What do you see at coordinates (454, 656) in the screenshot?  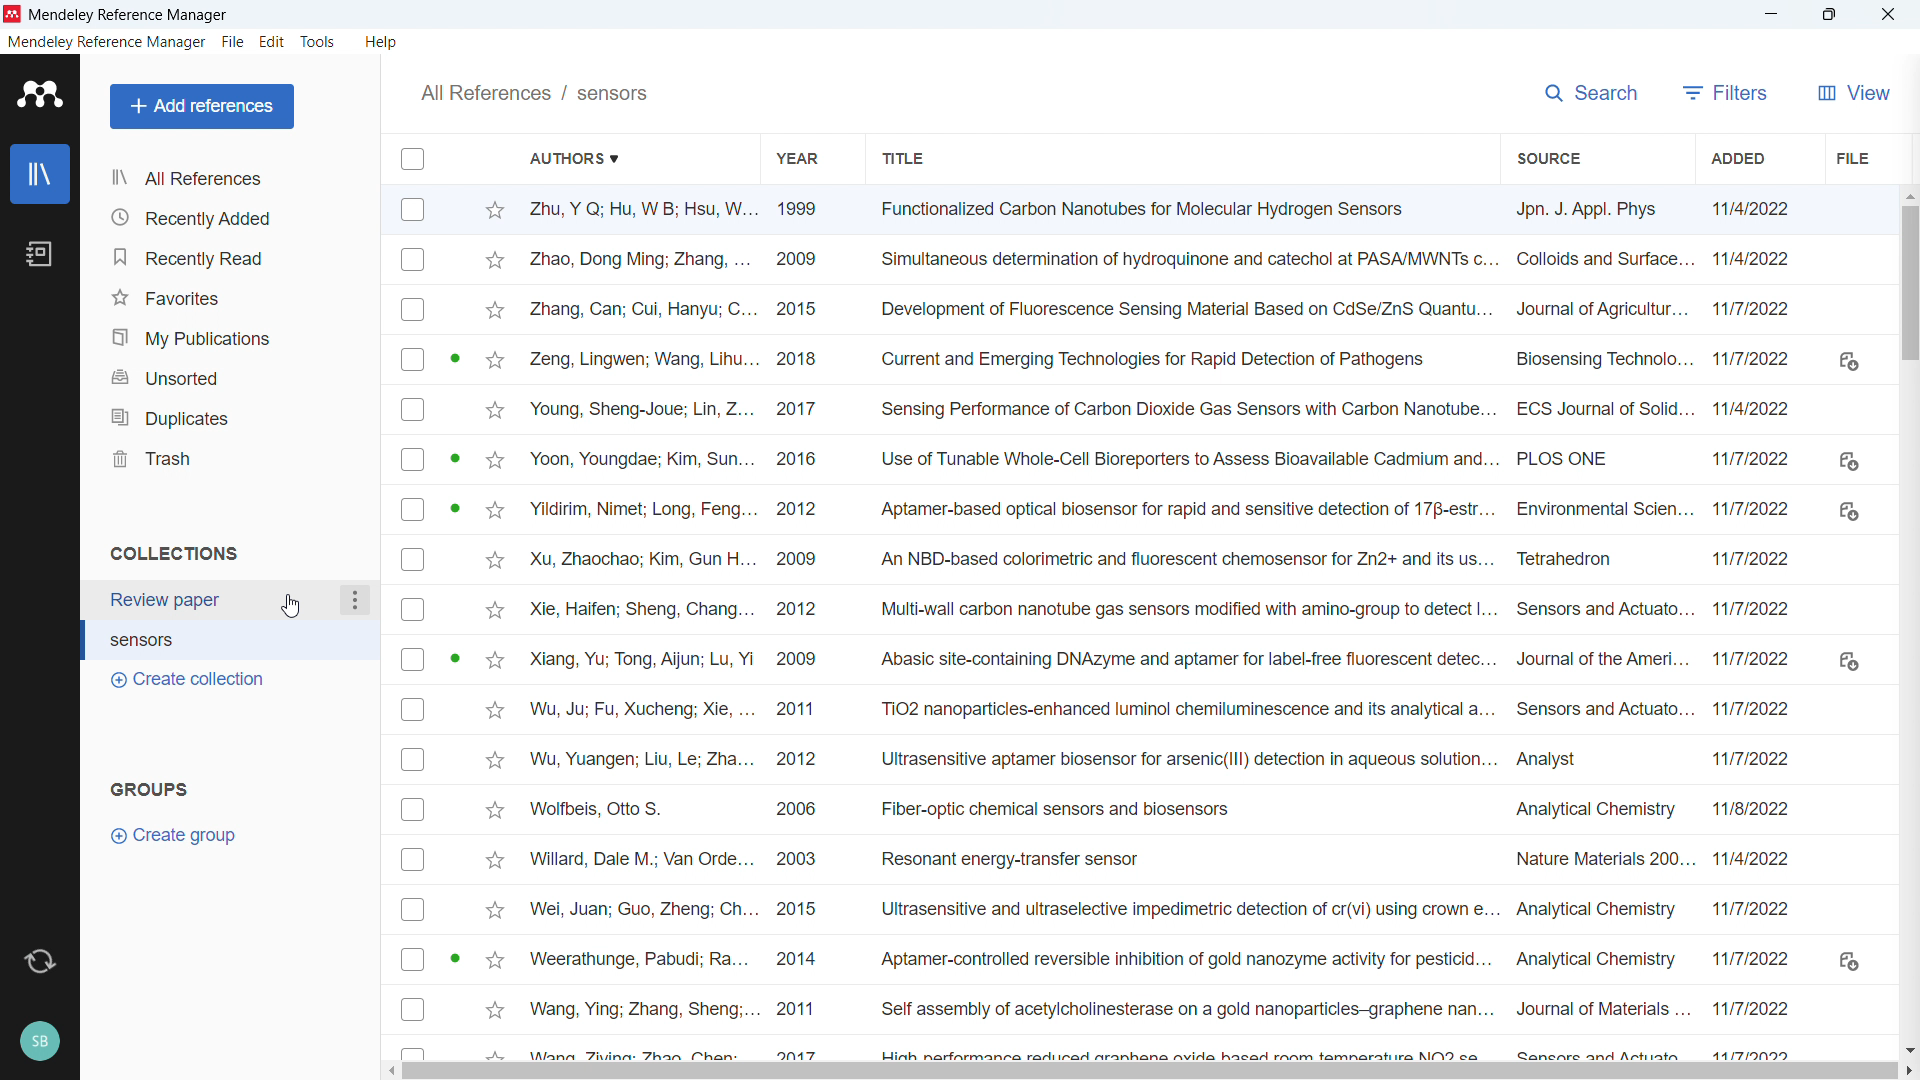 I see `PDF available` at bounding box center [454, 656].